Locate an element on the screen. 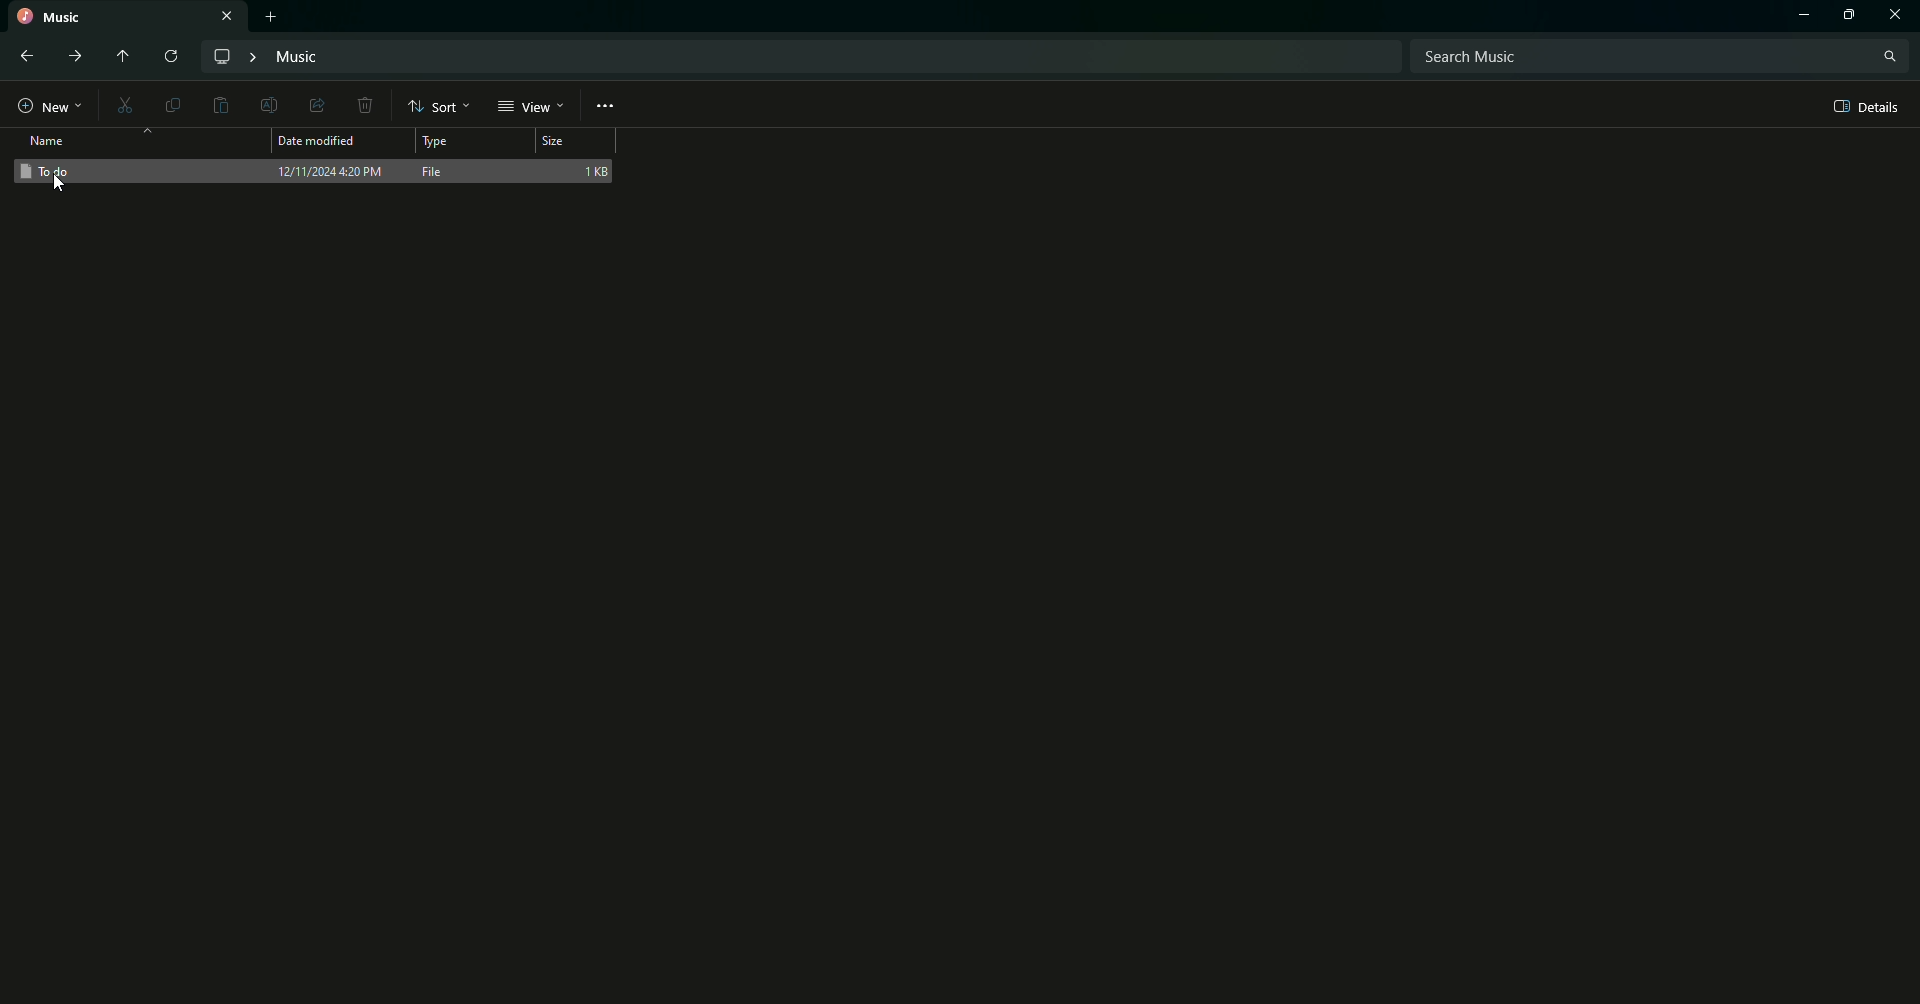  Cut is located at coordinates (125, 106).